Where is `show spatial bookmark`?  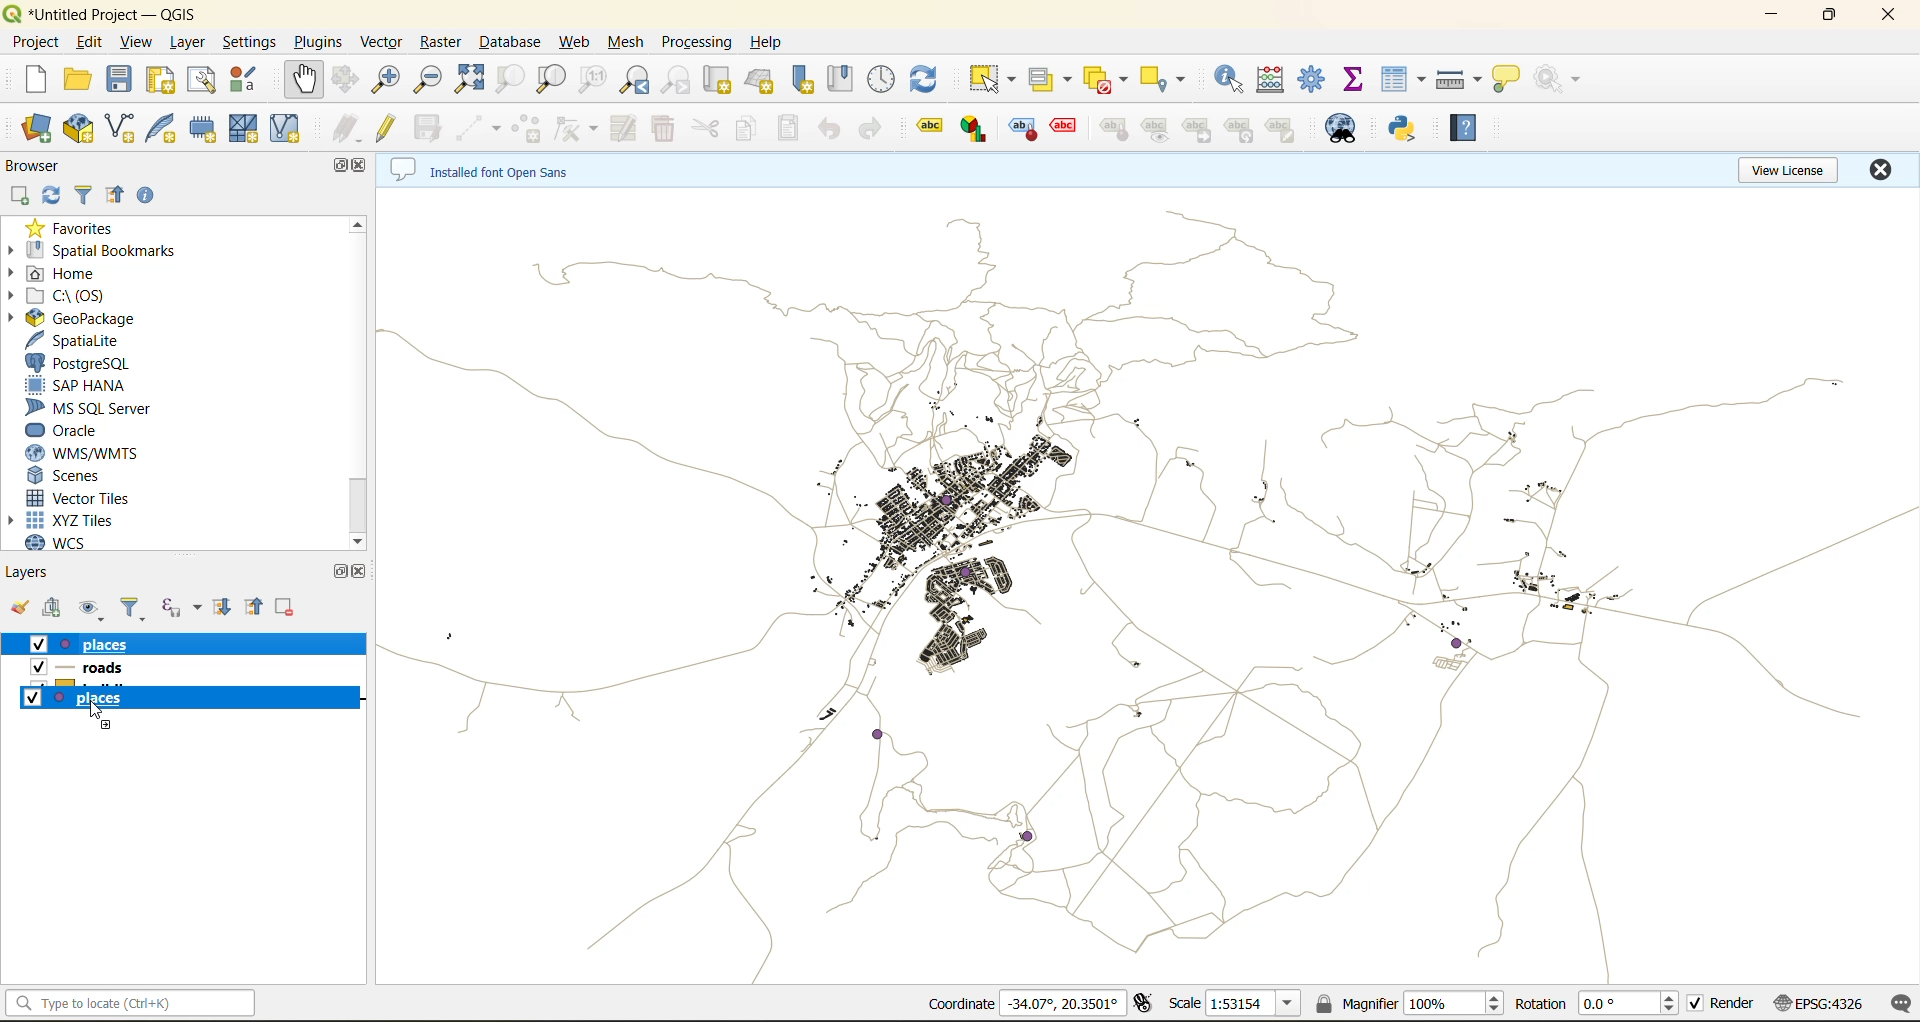
show spatial bookmark is located at coordinates (845, 80).